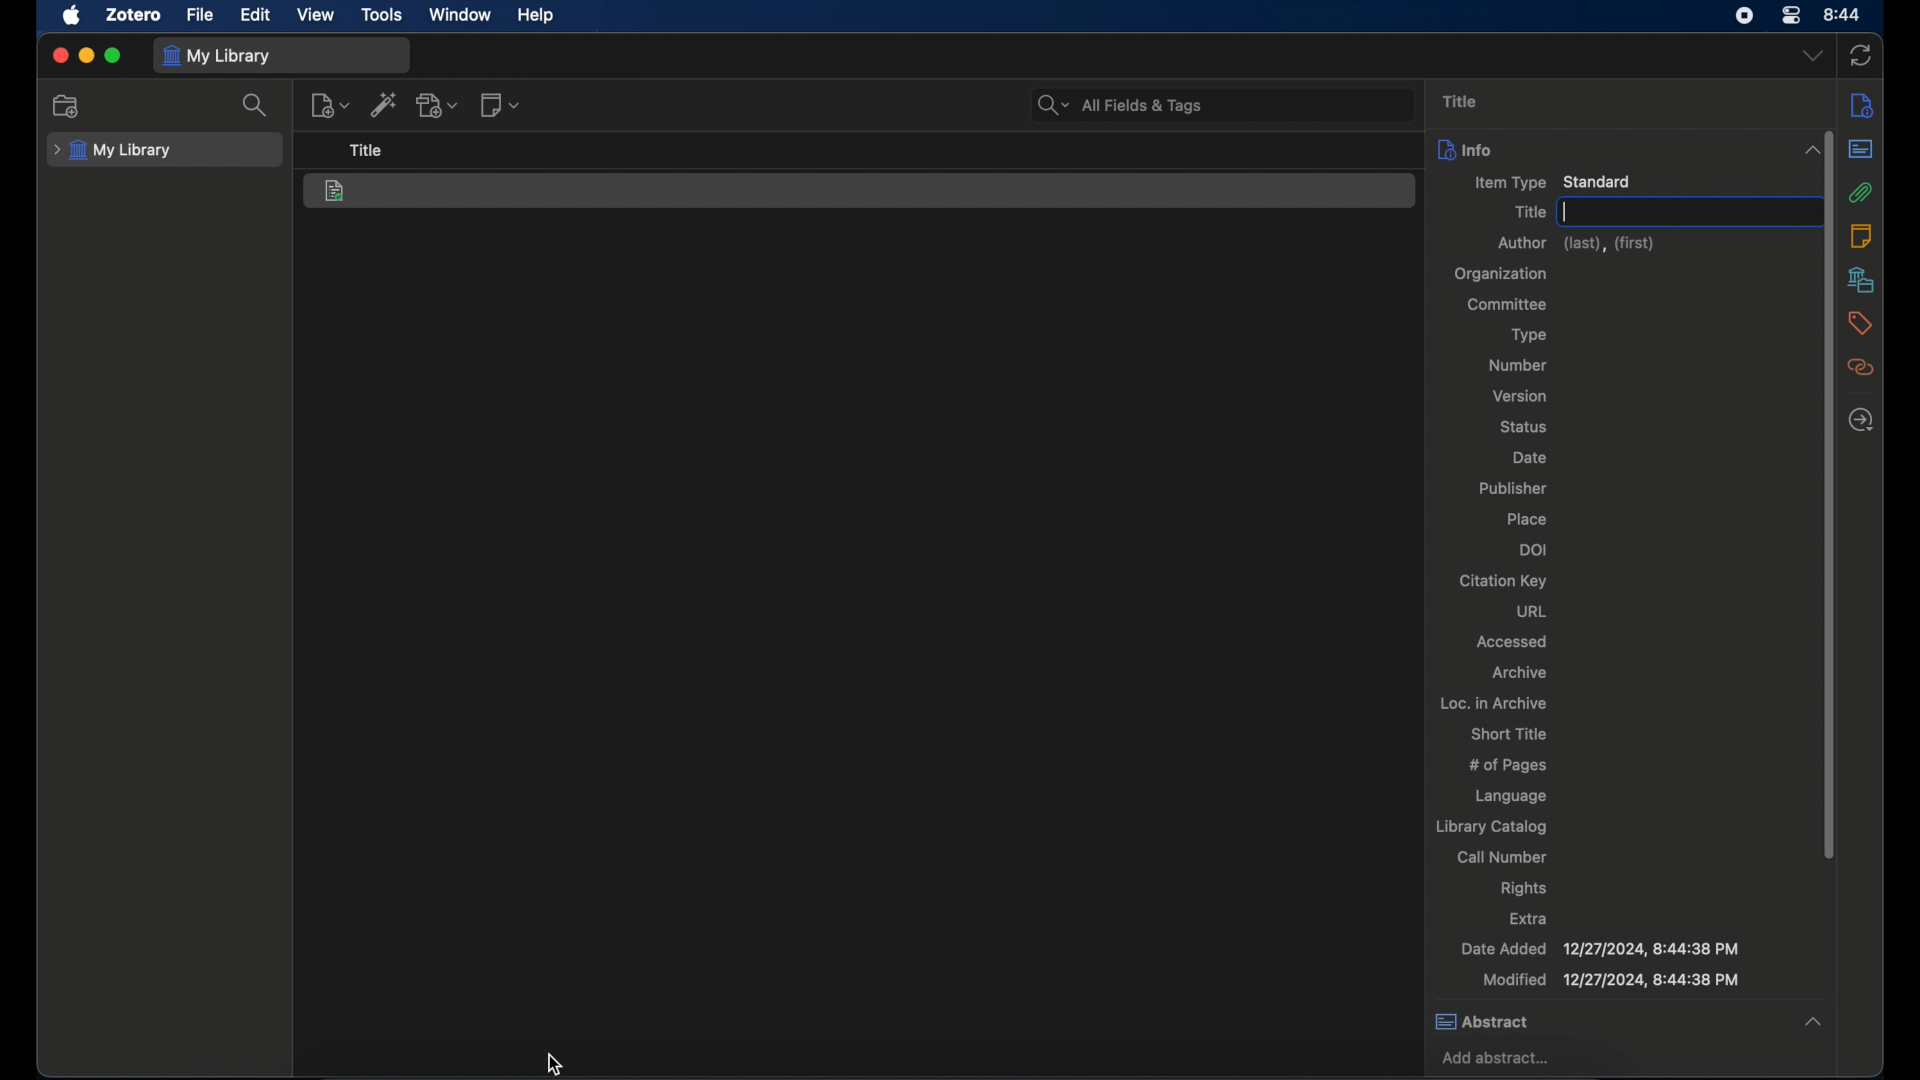 This screenshot has height=1080, width=1920. Describe the element at coordinates (458, 15) in the screenshot. I see `window` at that location.